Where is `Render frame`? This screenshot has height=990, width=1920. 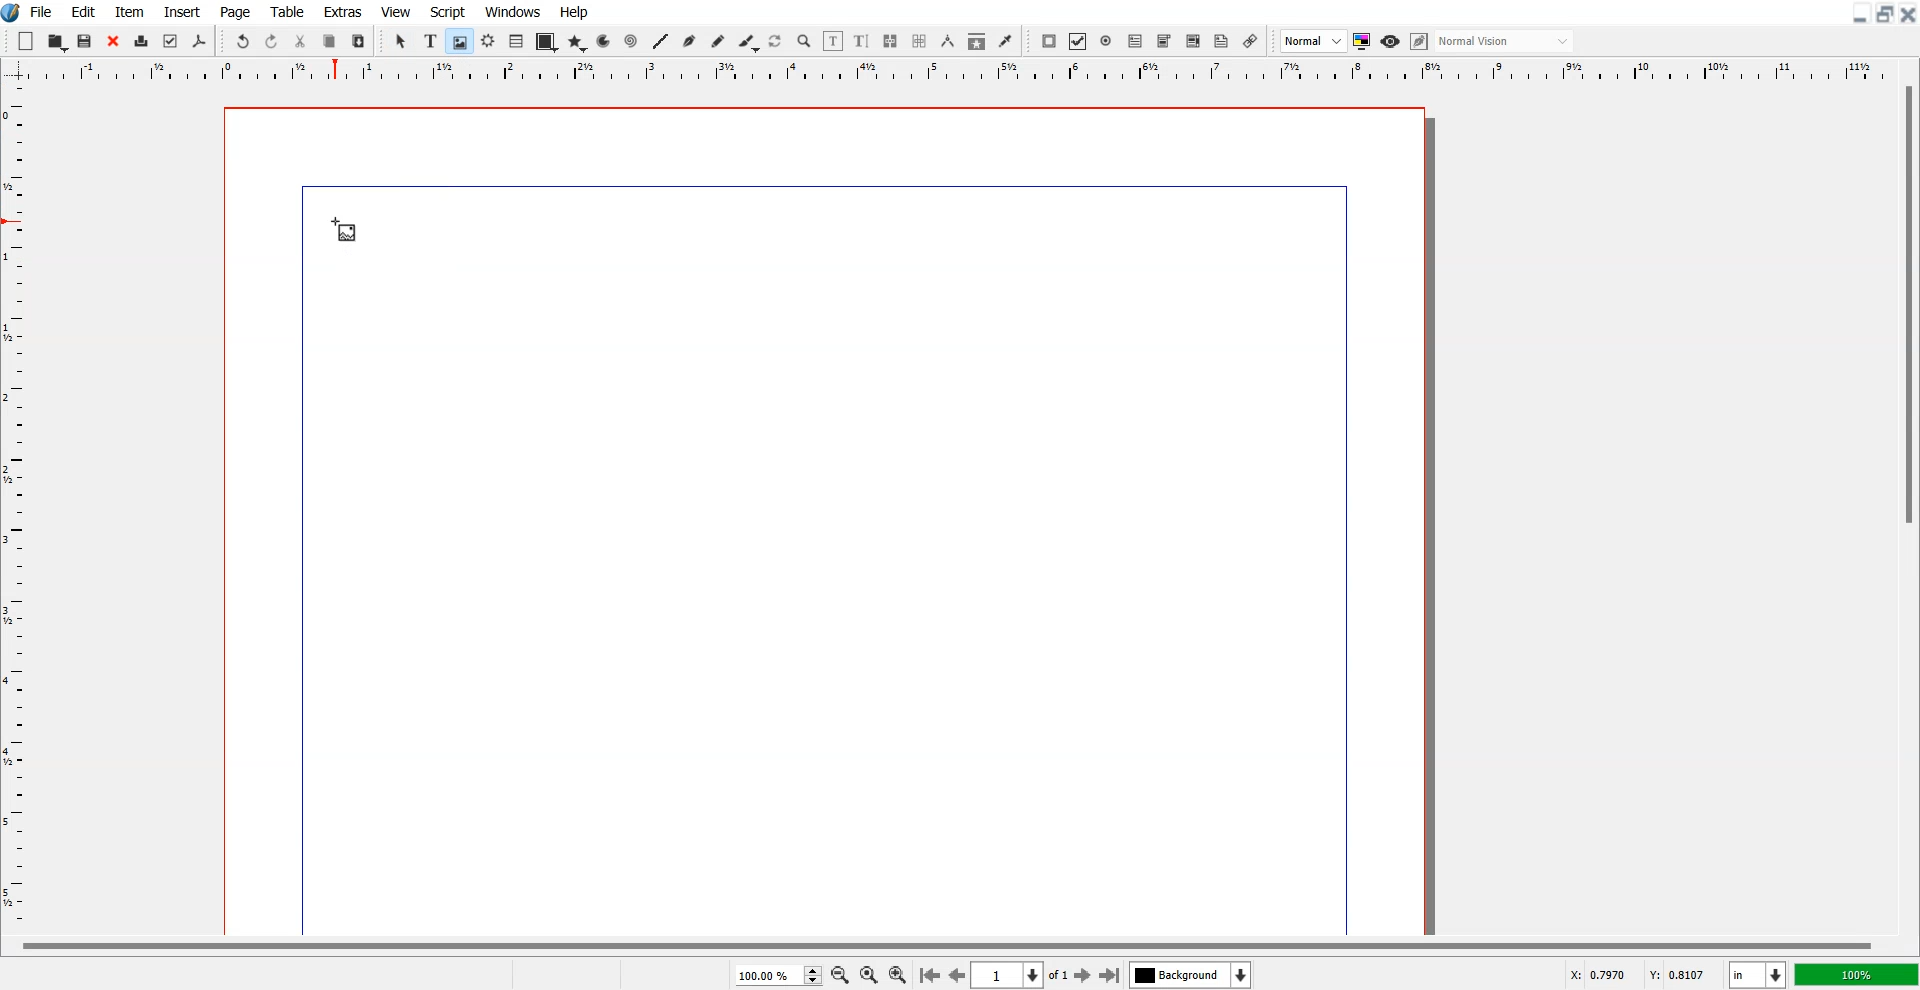 Render frame is located at coordinates (488, 41).